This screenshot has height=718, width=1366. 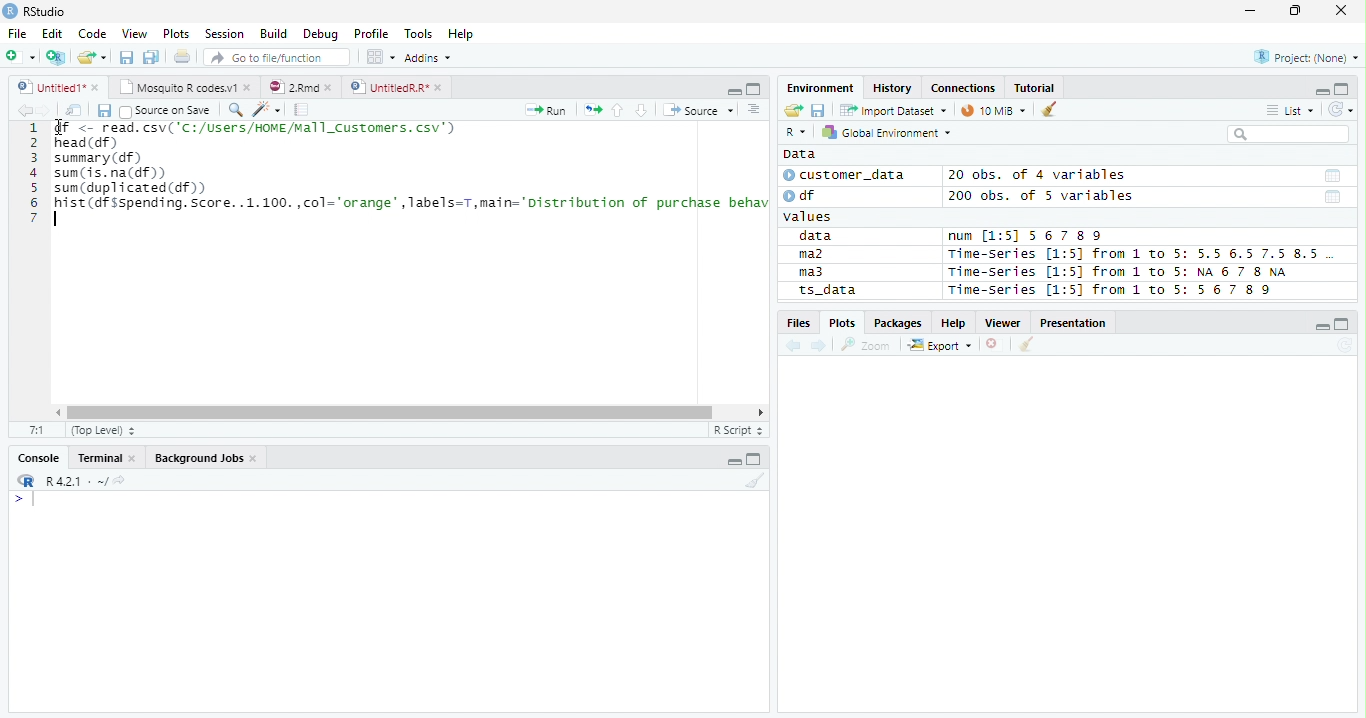 I want to click on Clean, so click(x=1051, y=108).